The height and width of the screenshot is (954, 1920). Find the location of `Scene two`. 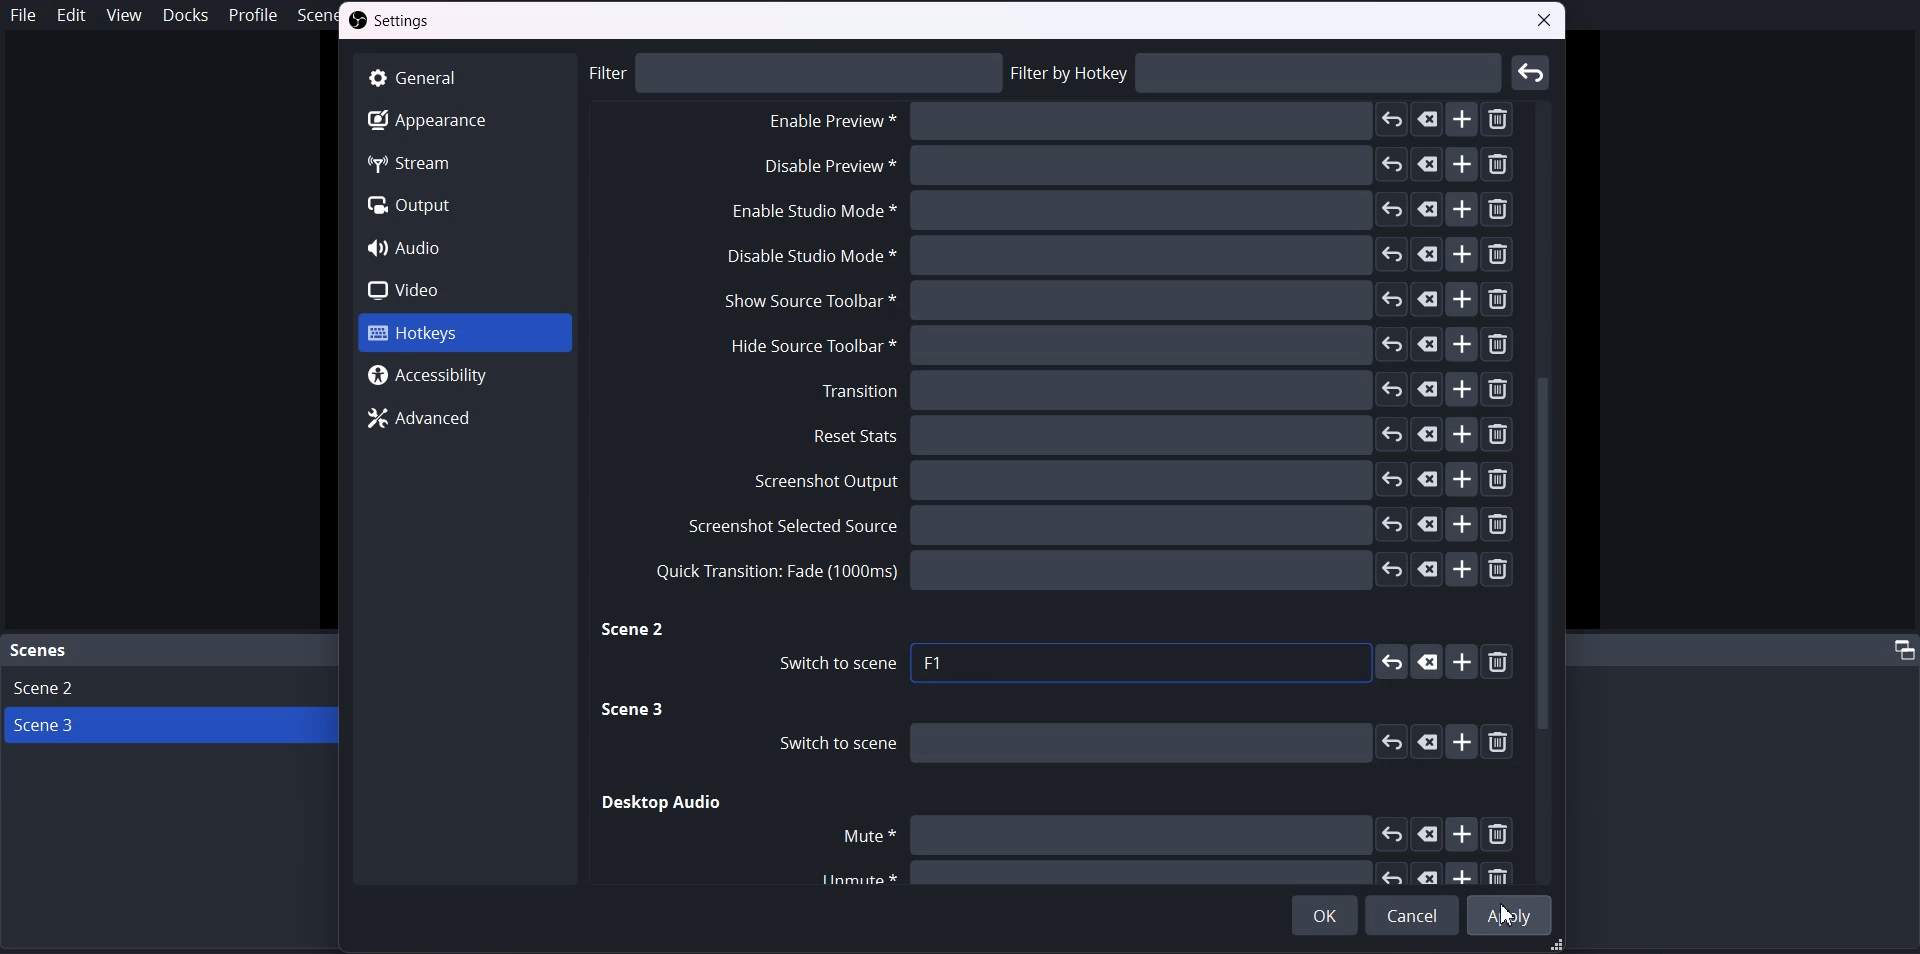

Scene two is located at coordinates (635, 631).